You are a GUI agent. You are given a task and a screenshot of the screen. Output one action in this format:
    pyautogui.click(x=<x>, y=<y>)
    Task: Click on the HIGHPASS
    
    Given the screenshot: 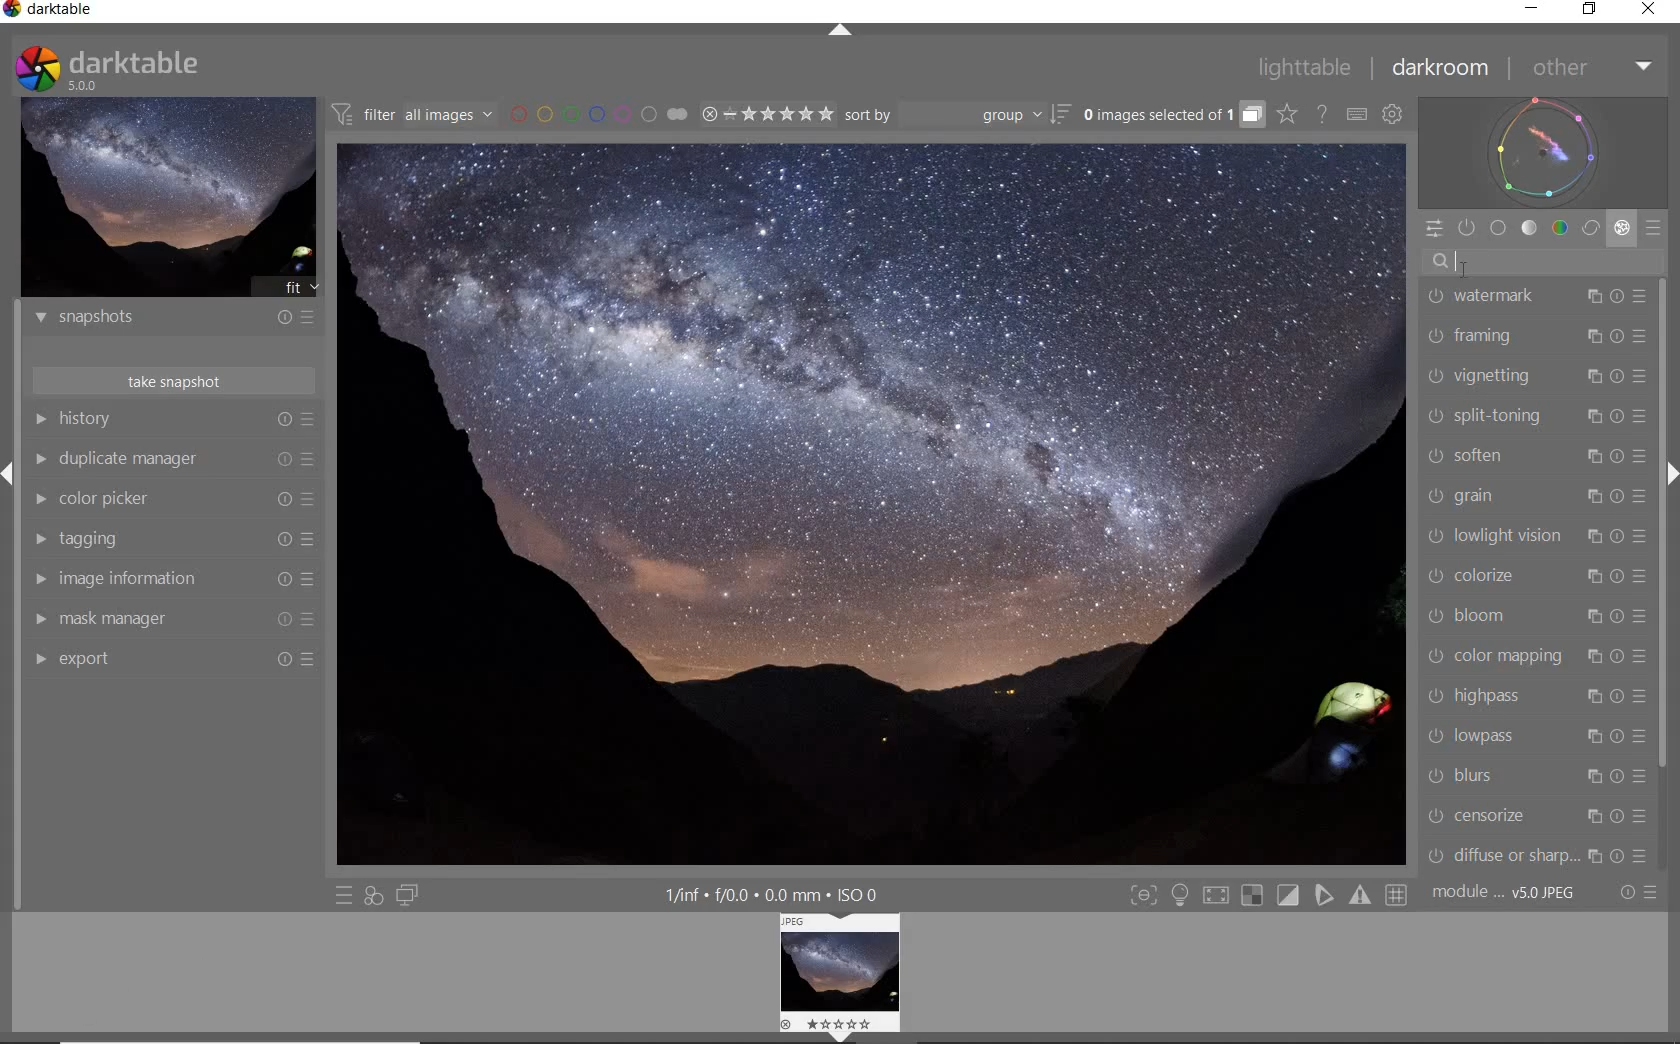 What is the action you would take?
    pyautogui.click(x=1474, y=696)
    